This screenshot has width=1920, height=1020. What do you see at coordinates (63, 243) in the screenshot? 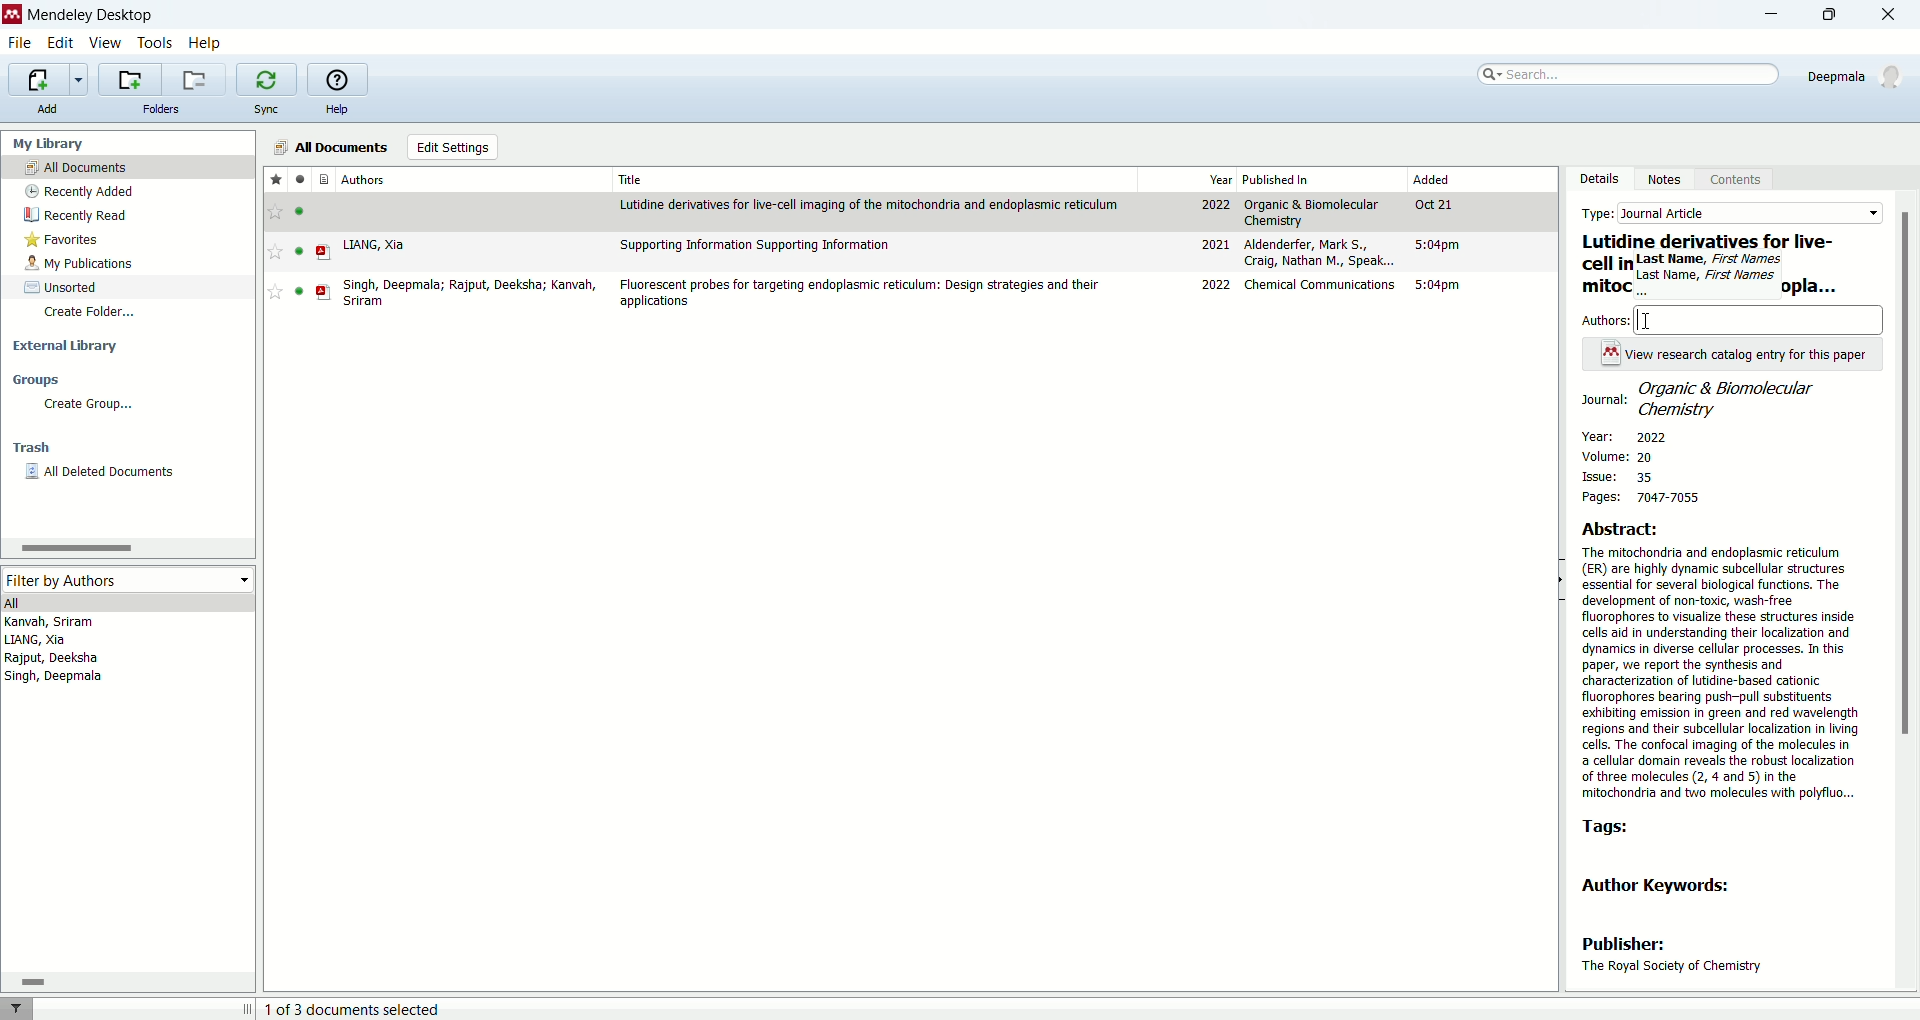
I see `favorites` at bounding box center [63, 243].